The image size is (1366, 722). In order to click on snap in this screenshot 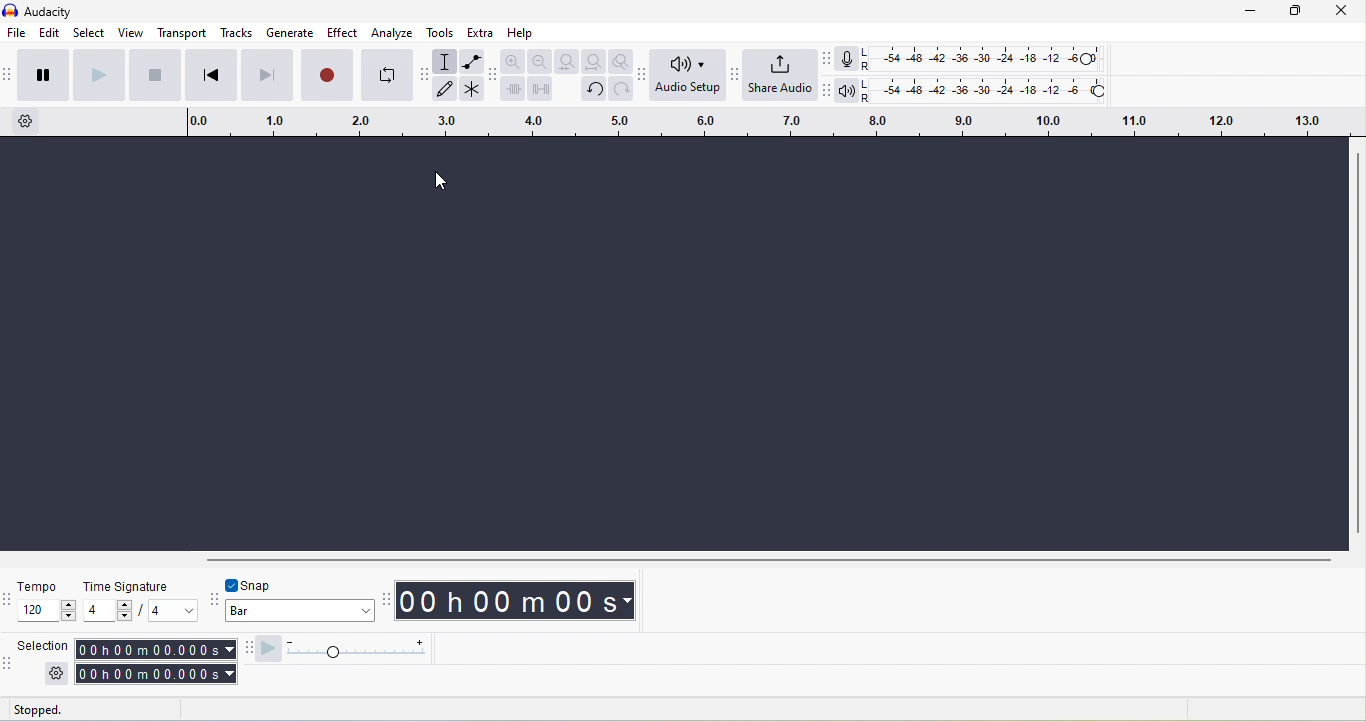, I will do `click(260, 586)`.